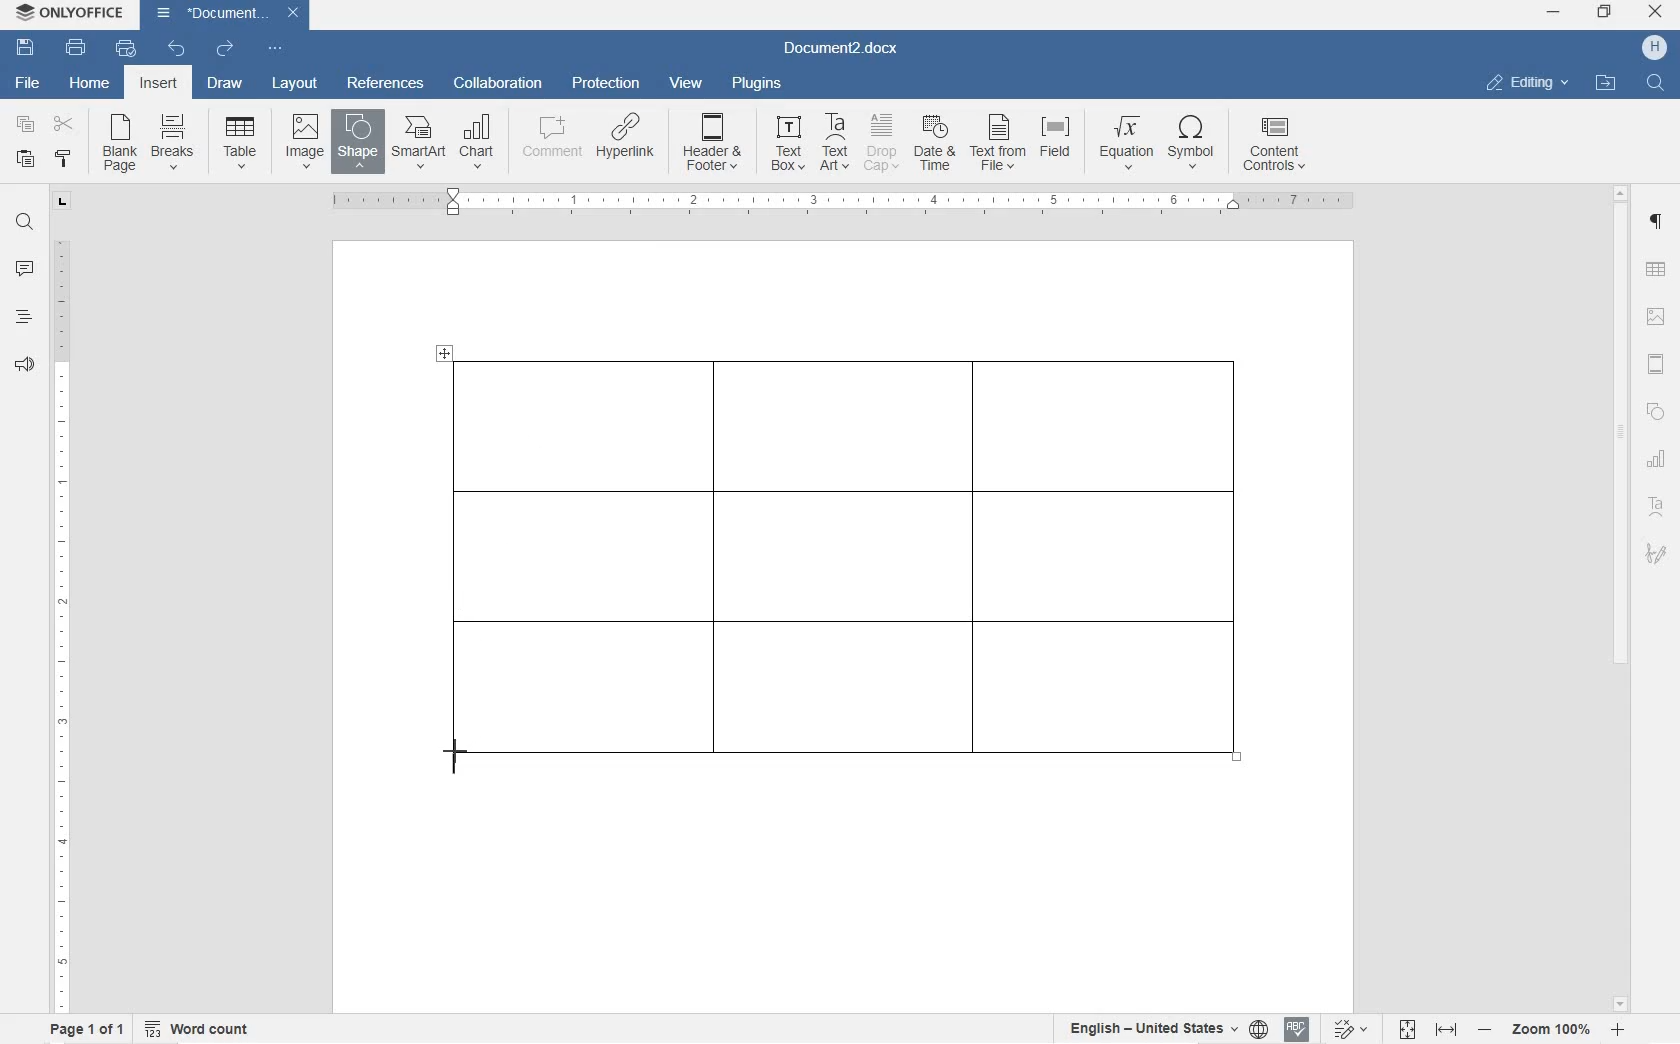  I want to click on insert page breaks, so click(175, 143).